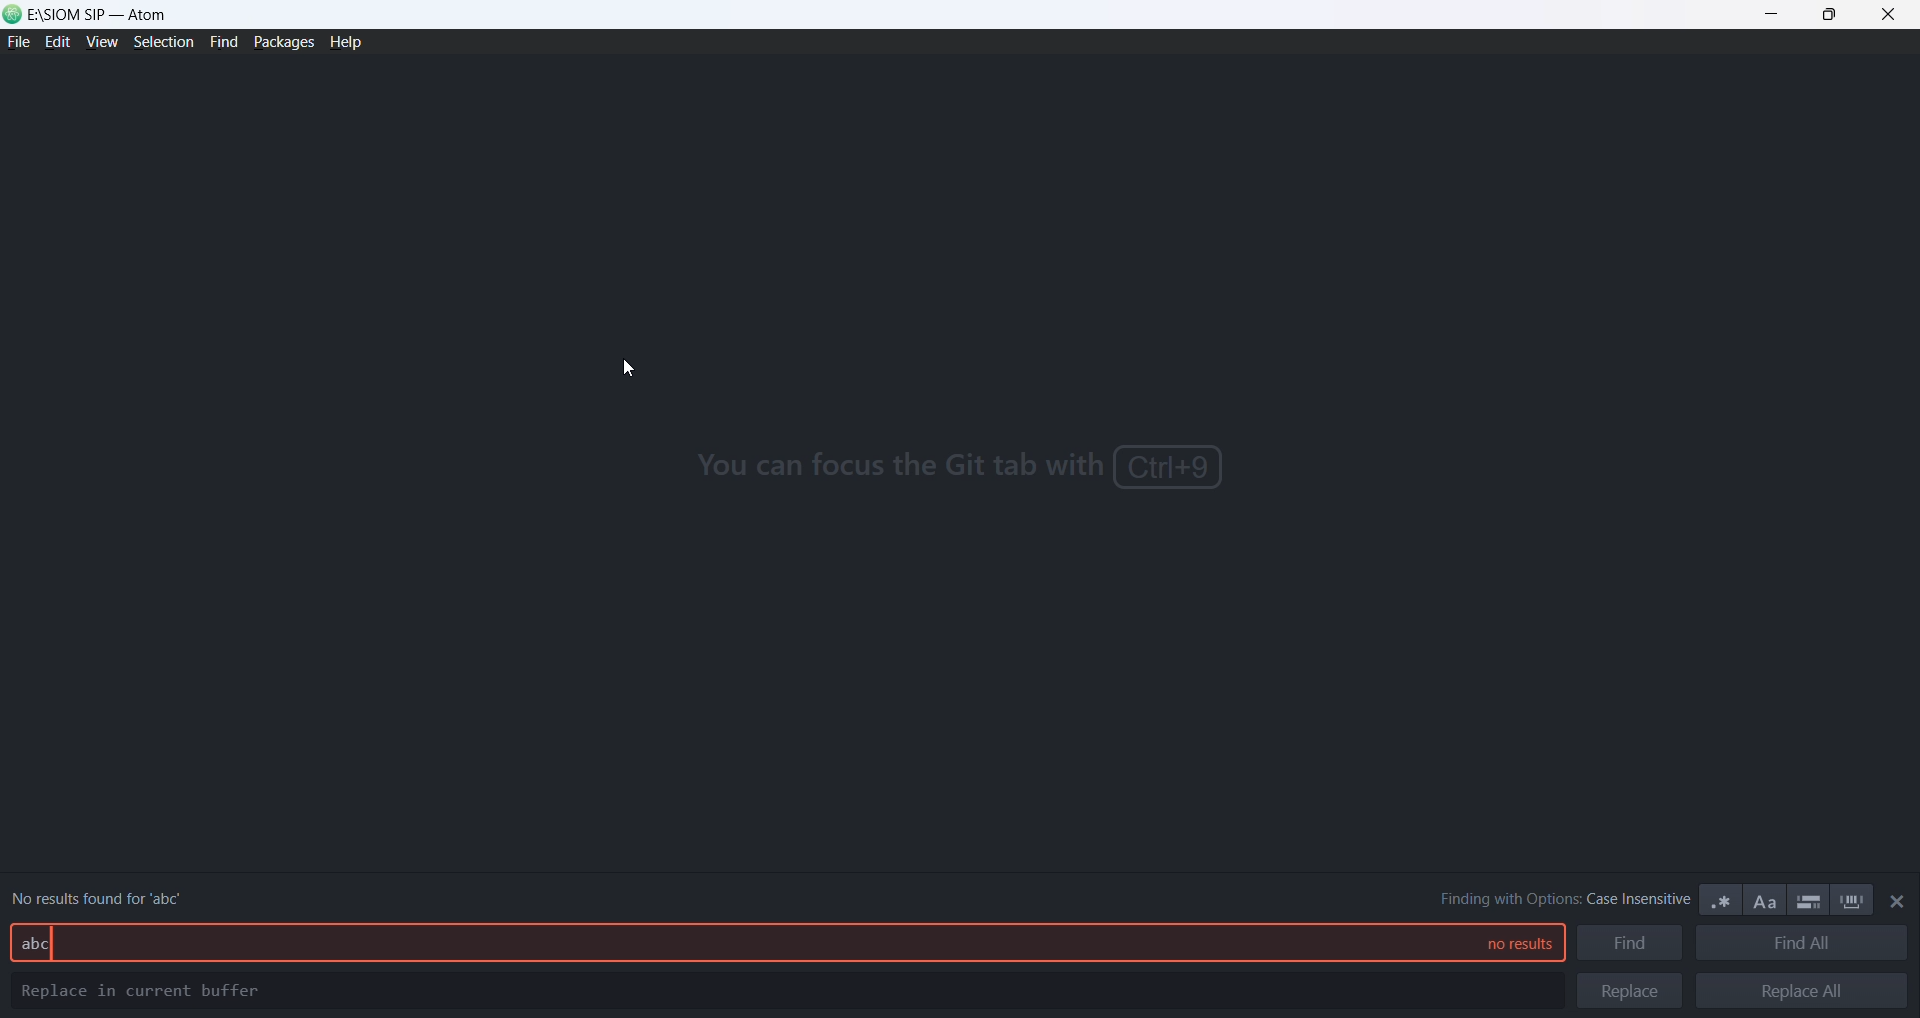 The image size is (1920, 1018). I want to click on replace in current buffer, so click(146, 993).